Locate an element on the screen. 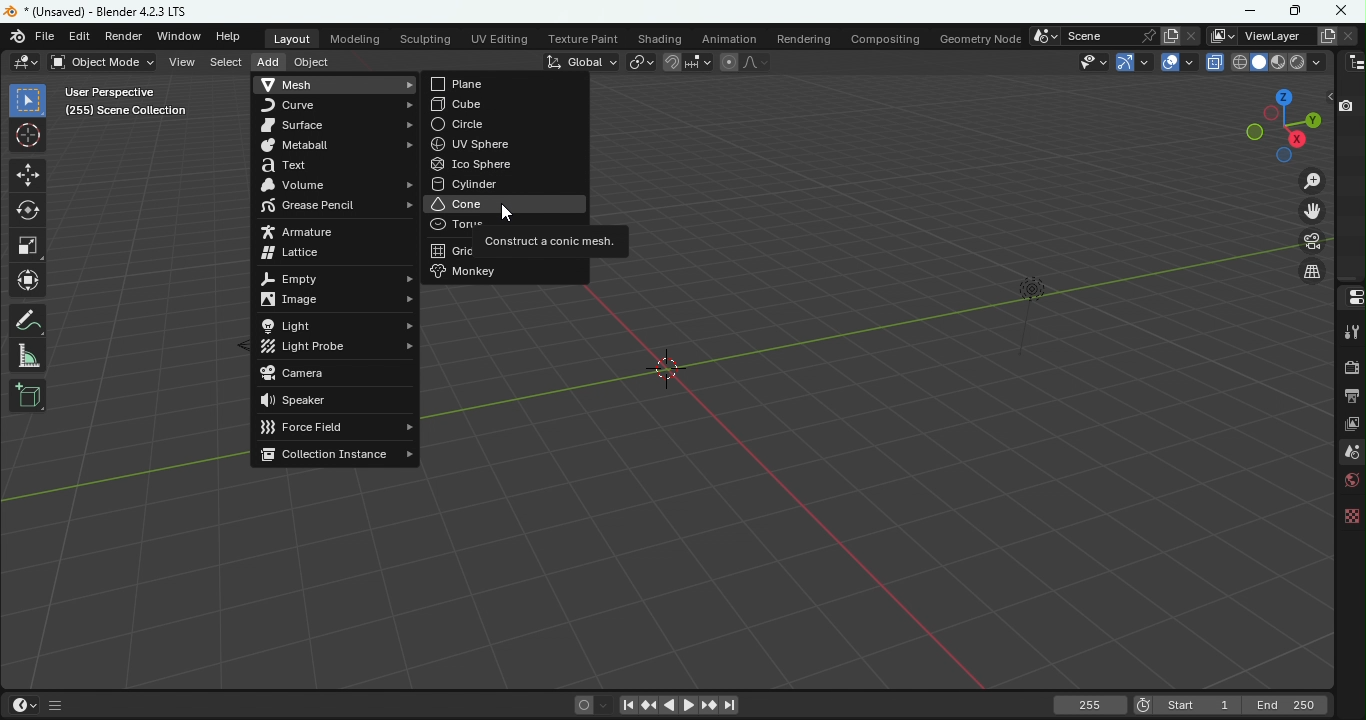  Edit is located at coordinates (82, 36).